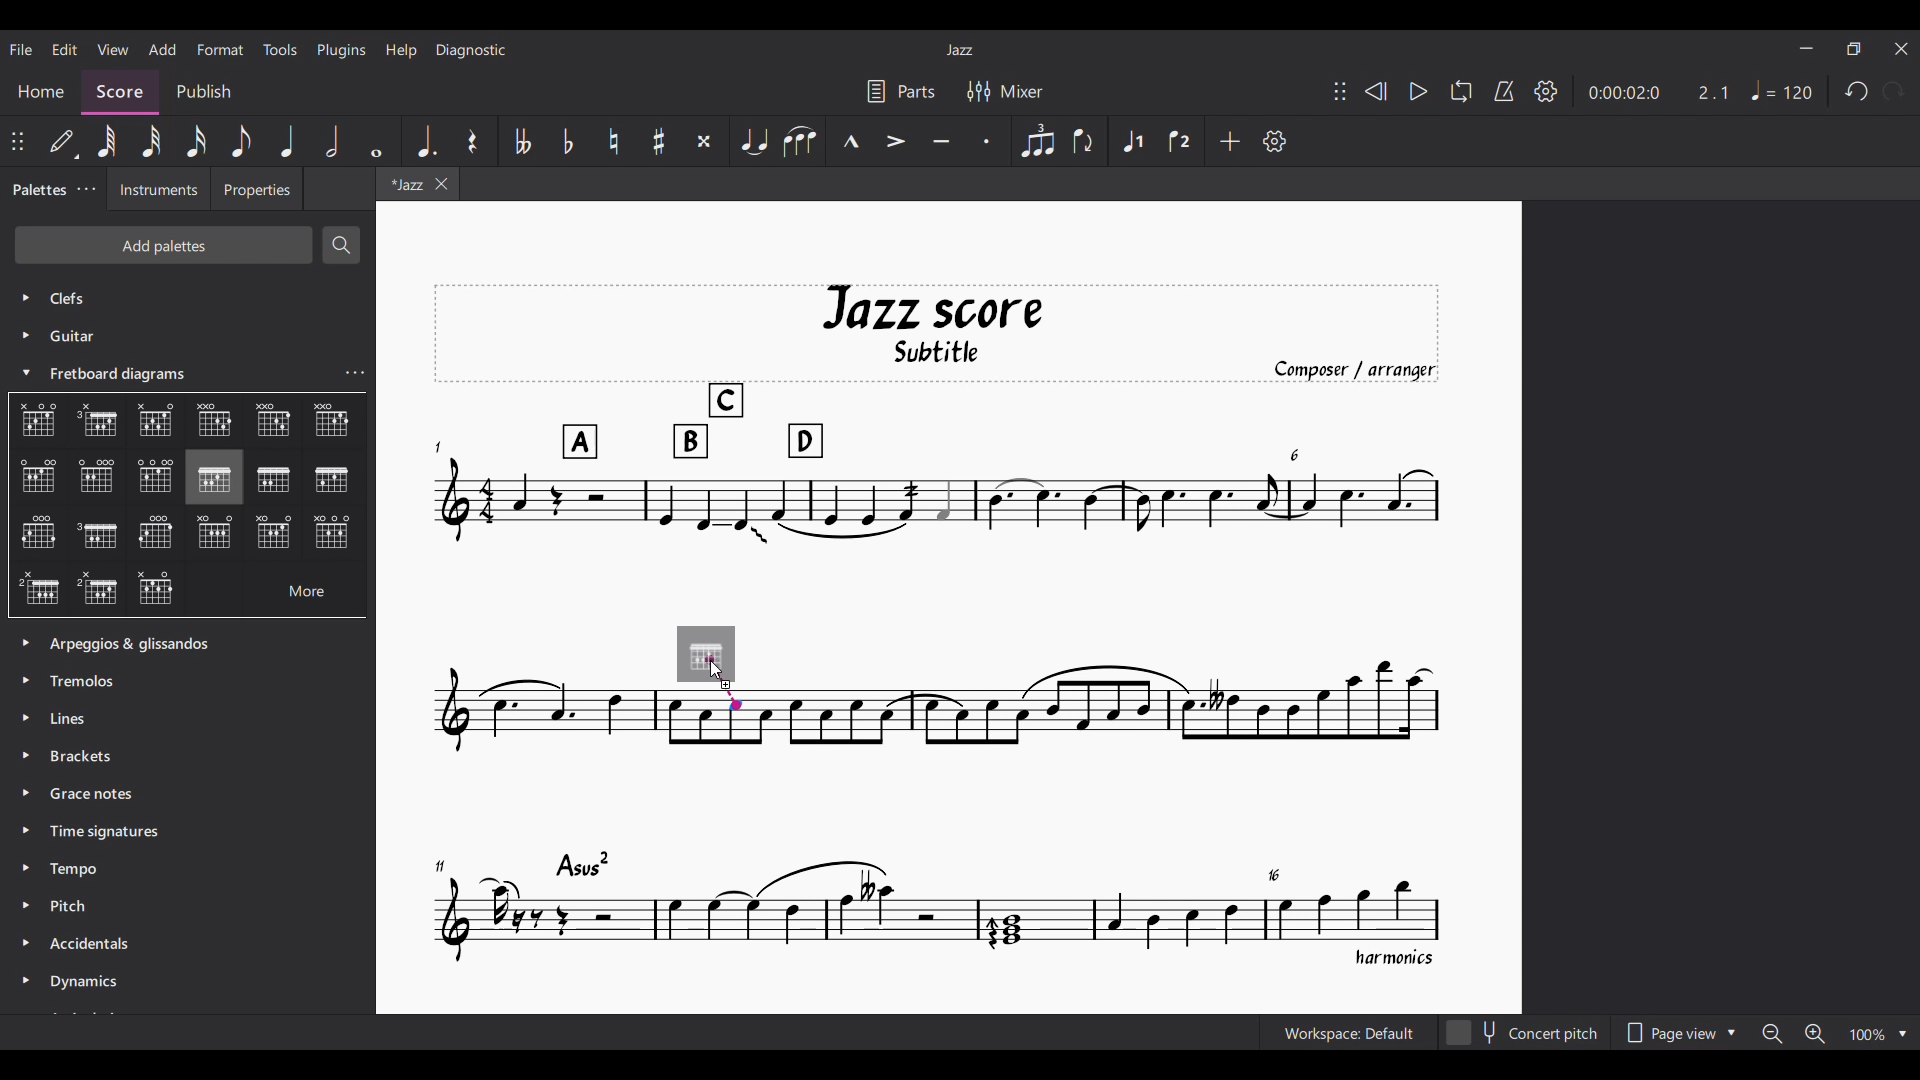 This screenshot has width=1920, height=1080. Describe the element at coordinates (279, 49) in the screenshot. I see `Tools menu` at that location.